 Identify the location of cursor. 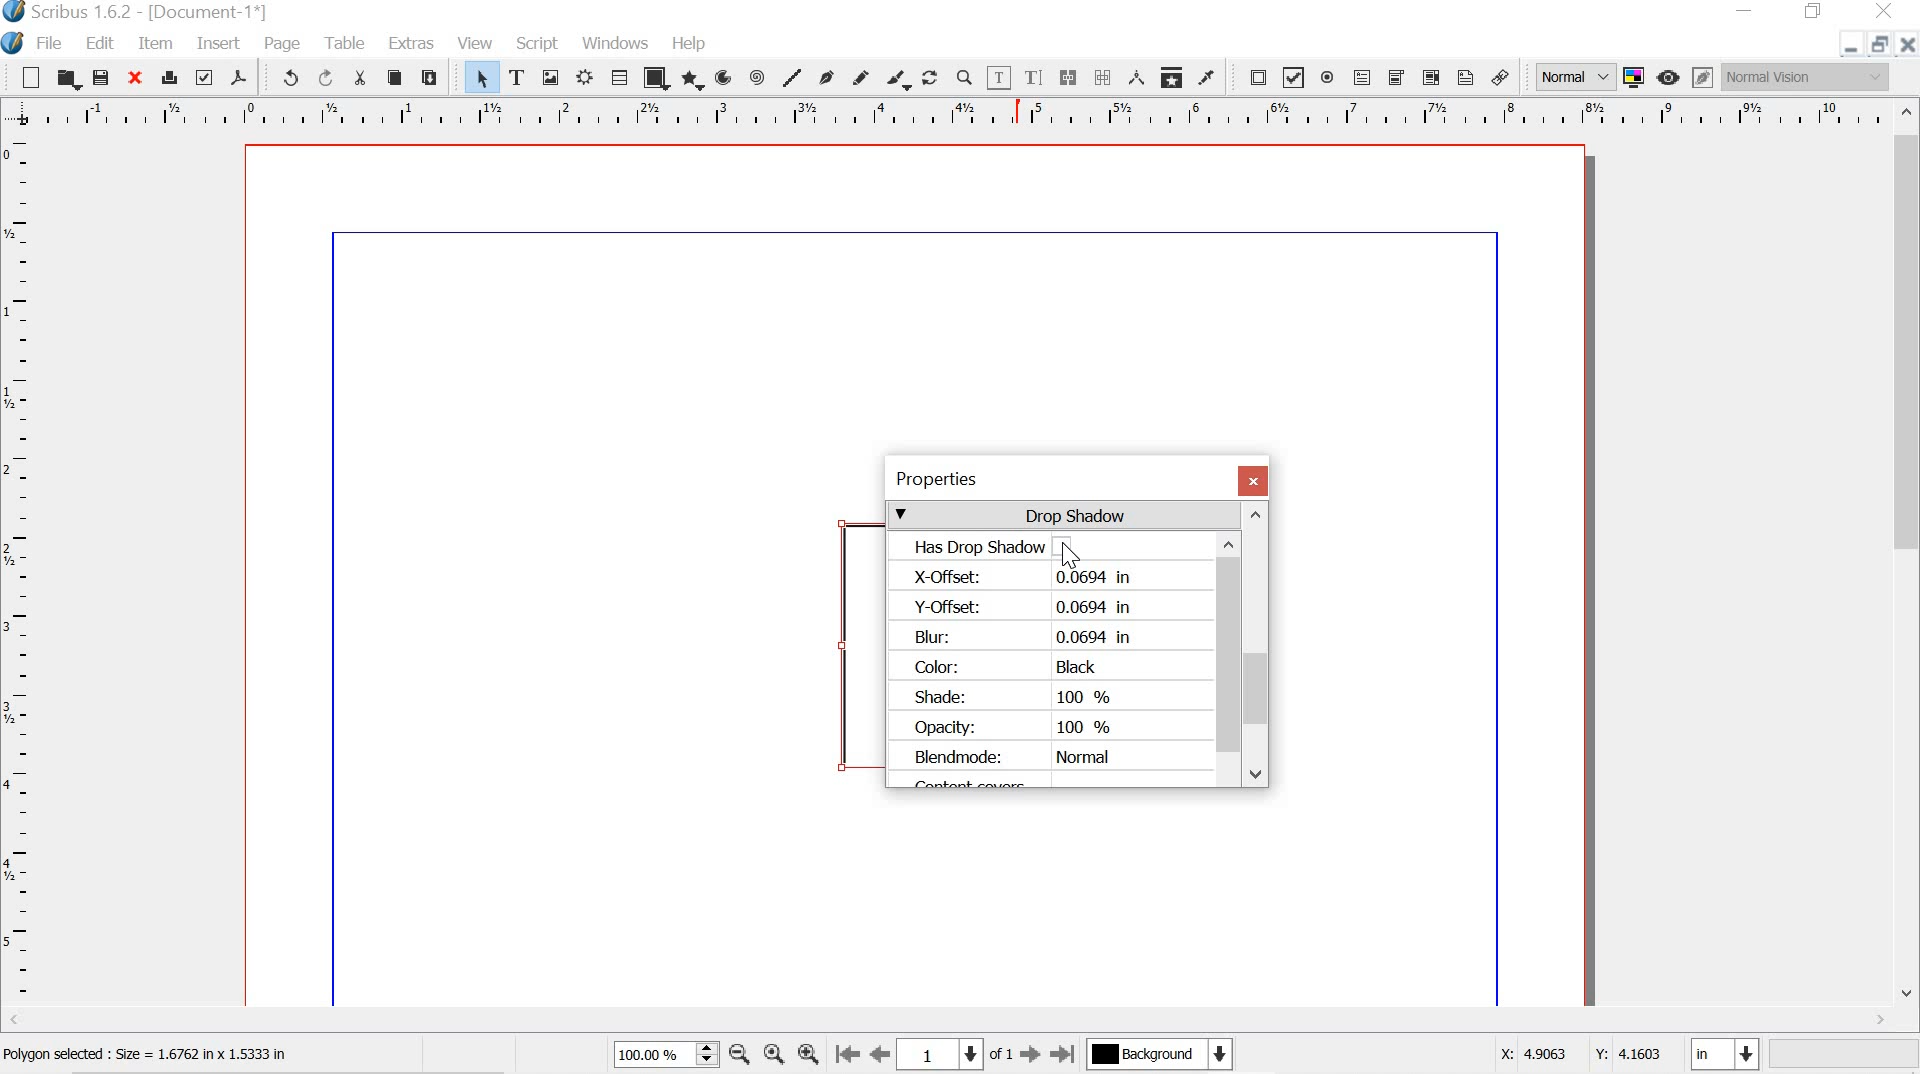
(1071, 556).